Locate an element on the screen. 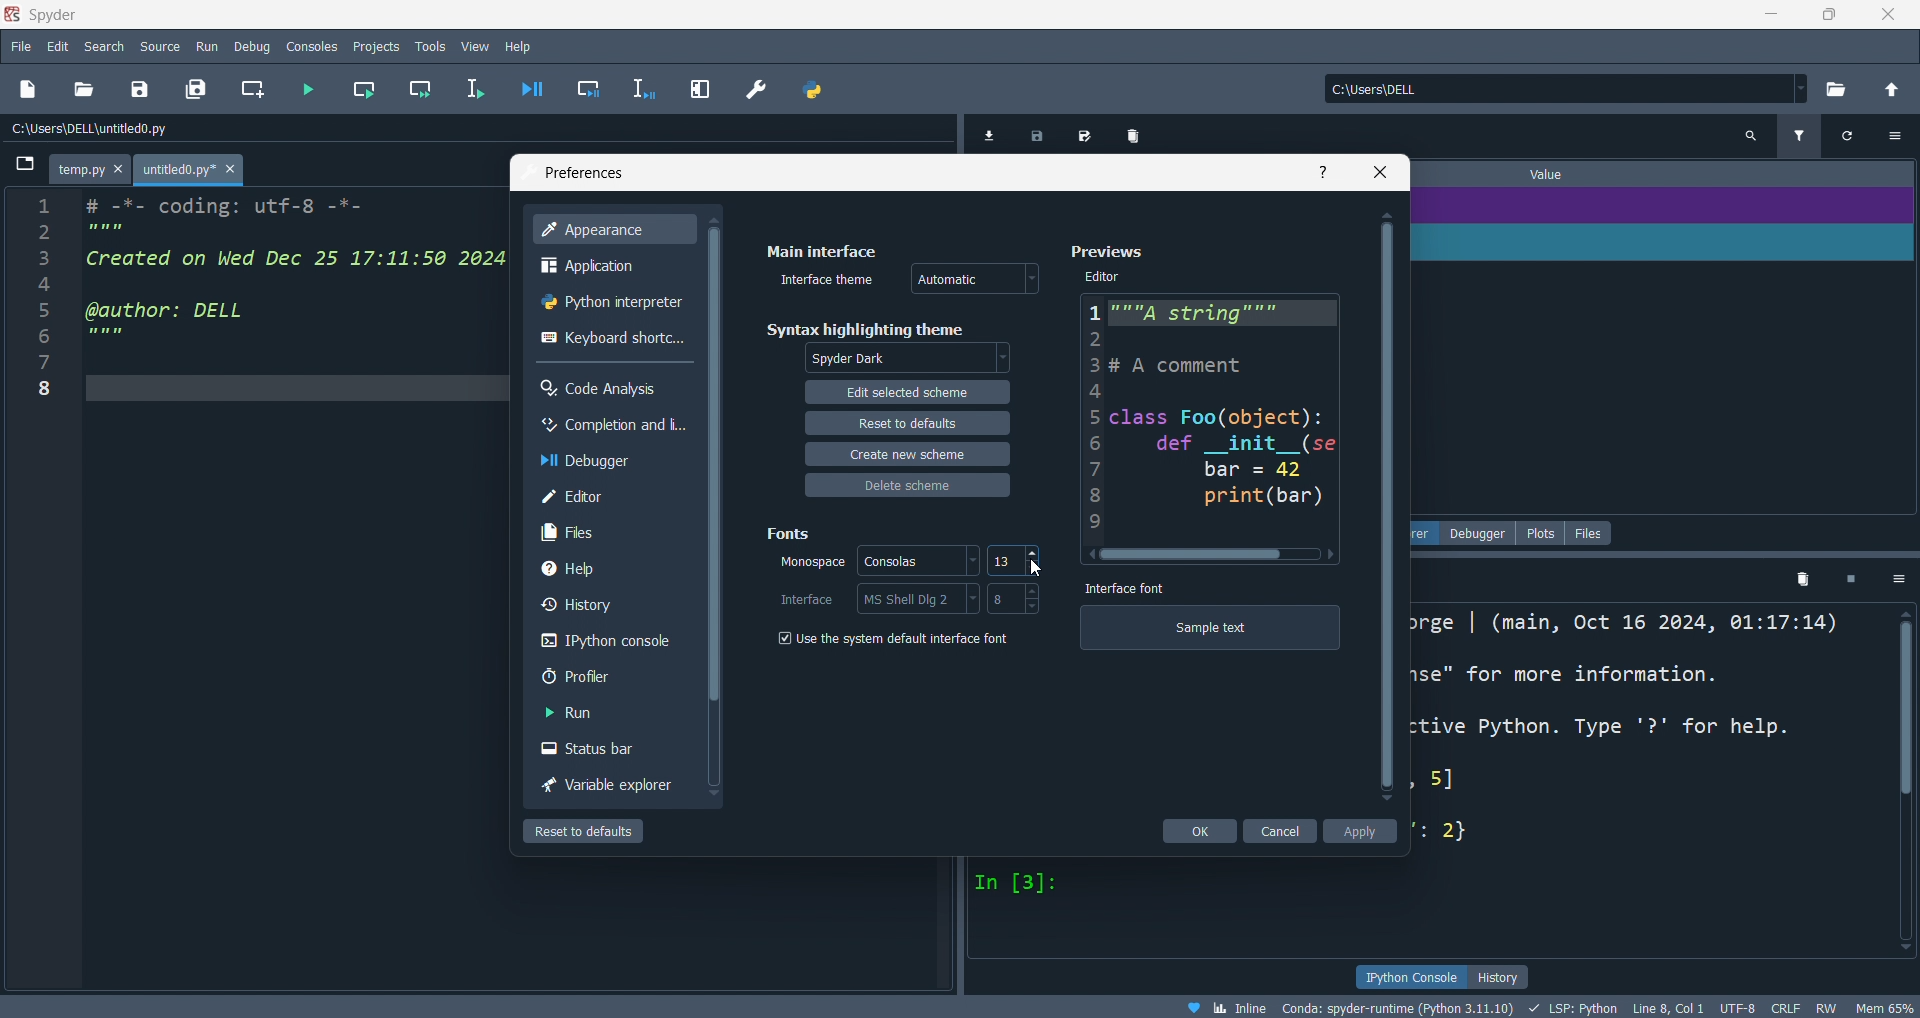 This screenshot has width=1920, height=1018. Interface font is located at coordinates (1135, 590).